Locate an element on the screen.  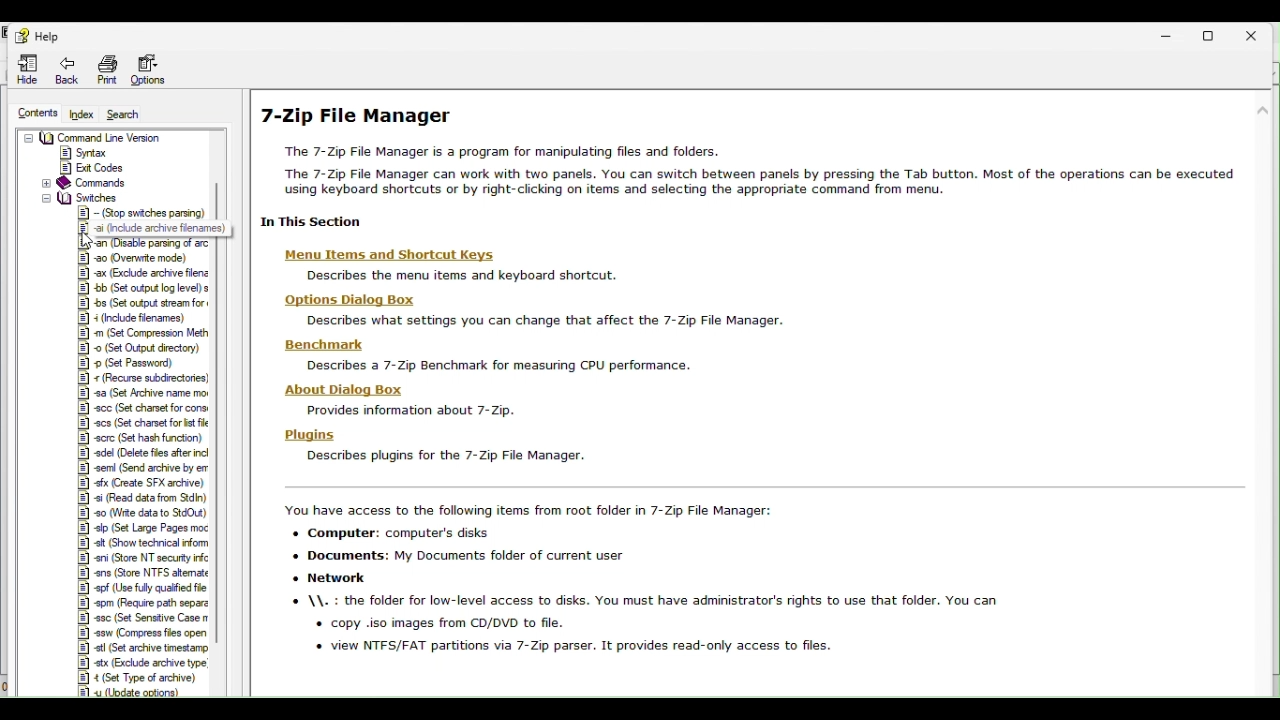
Print is located at coordinates (103, 67).